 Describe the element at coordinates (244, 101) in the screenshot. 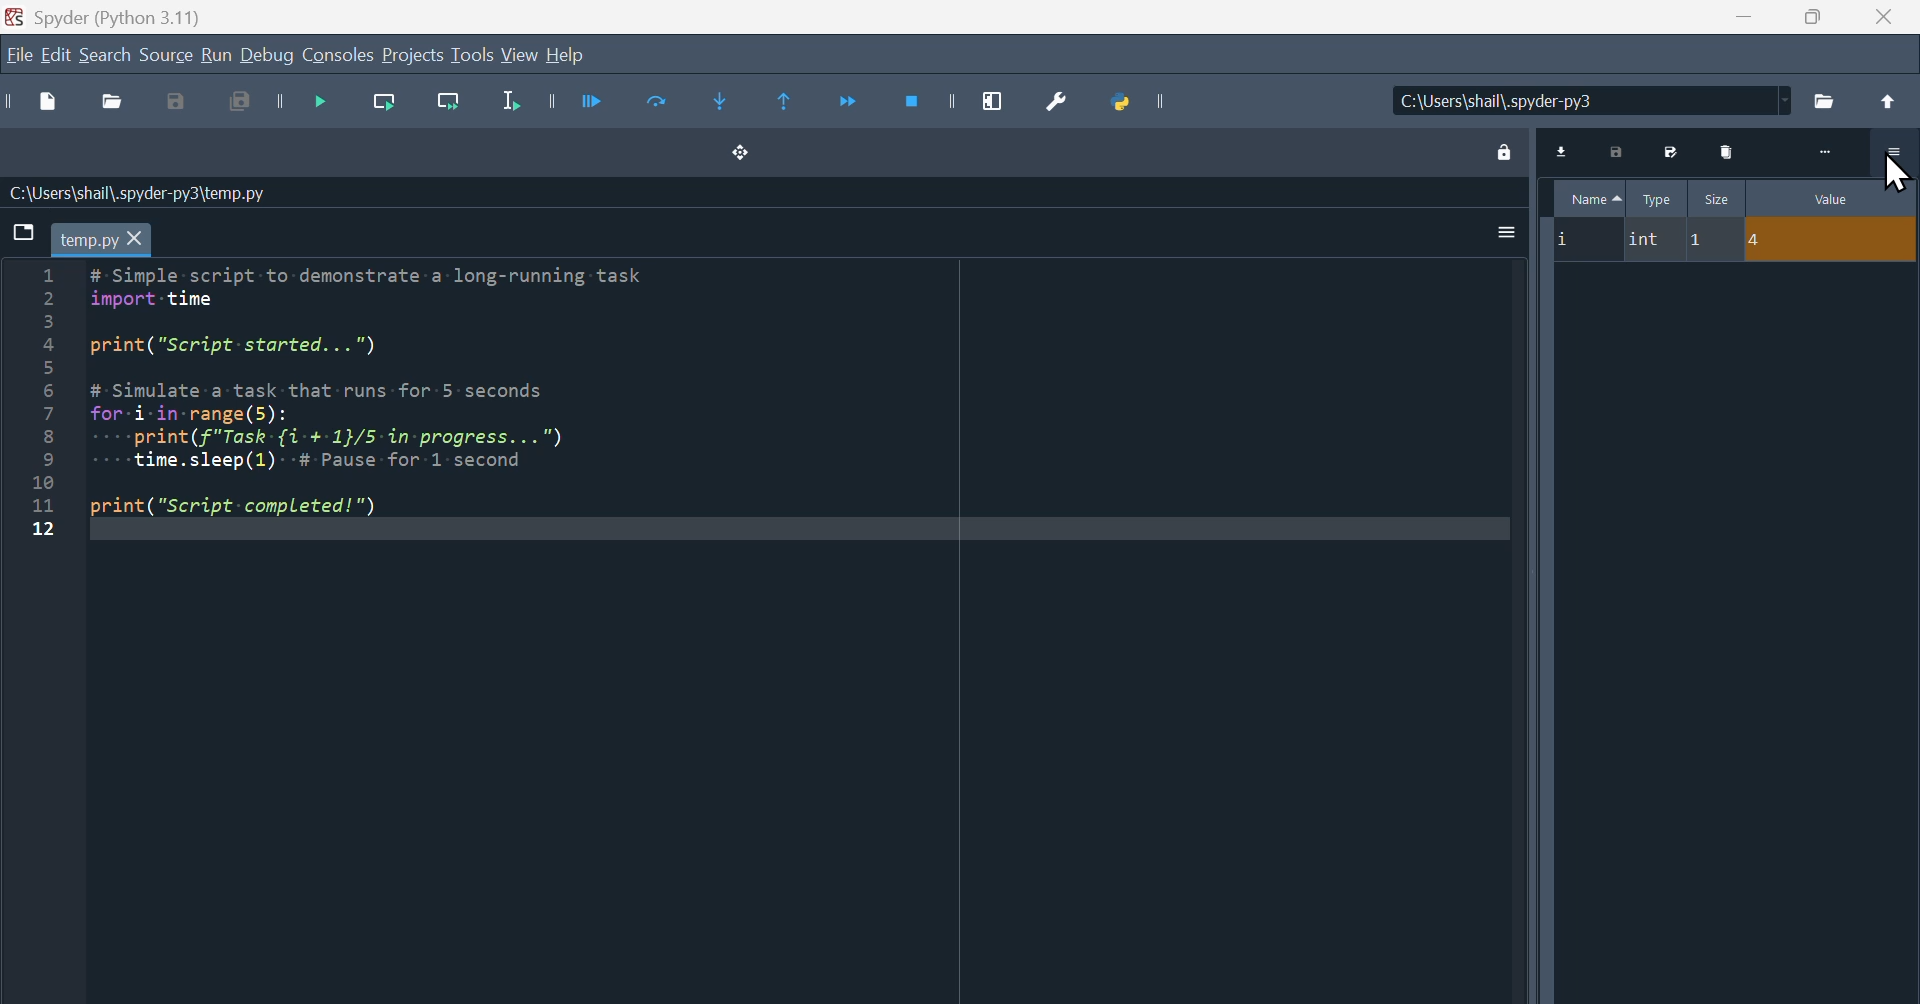

I see `Save all` at that location.